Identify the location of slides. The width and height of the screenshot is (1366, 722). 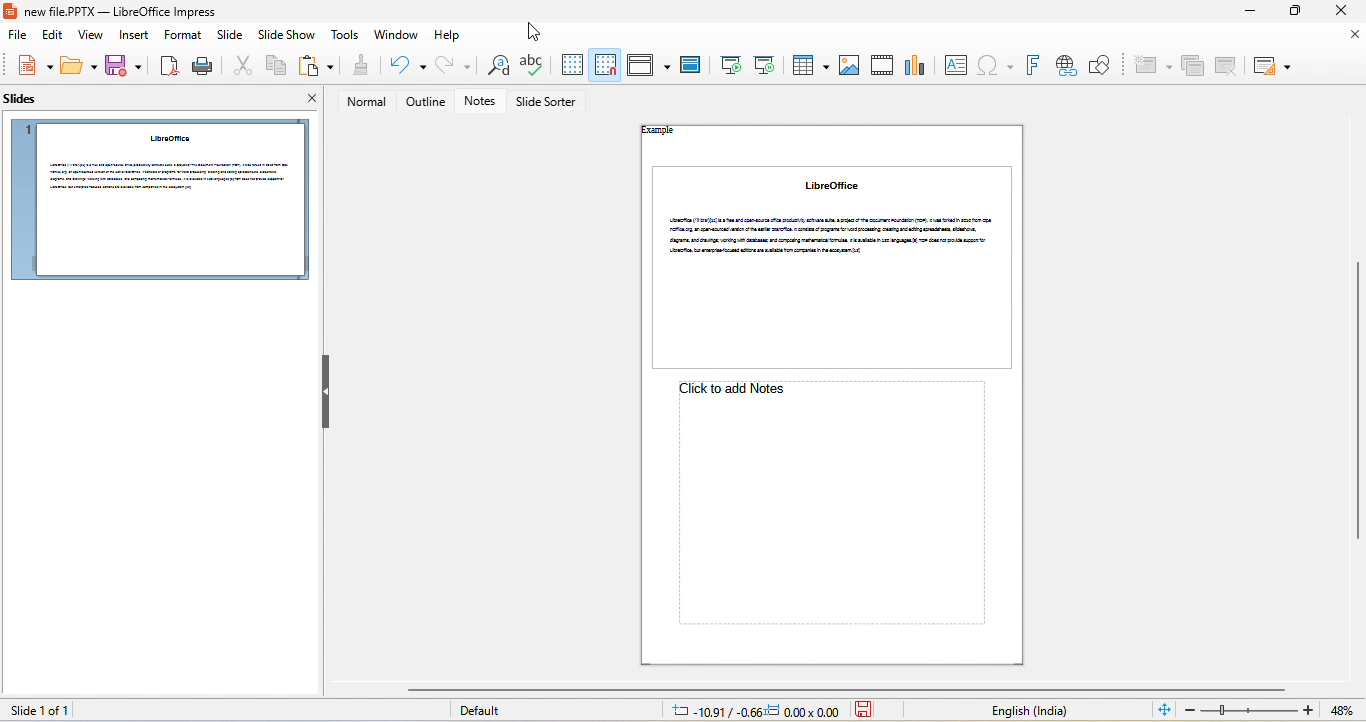
(28, 103).